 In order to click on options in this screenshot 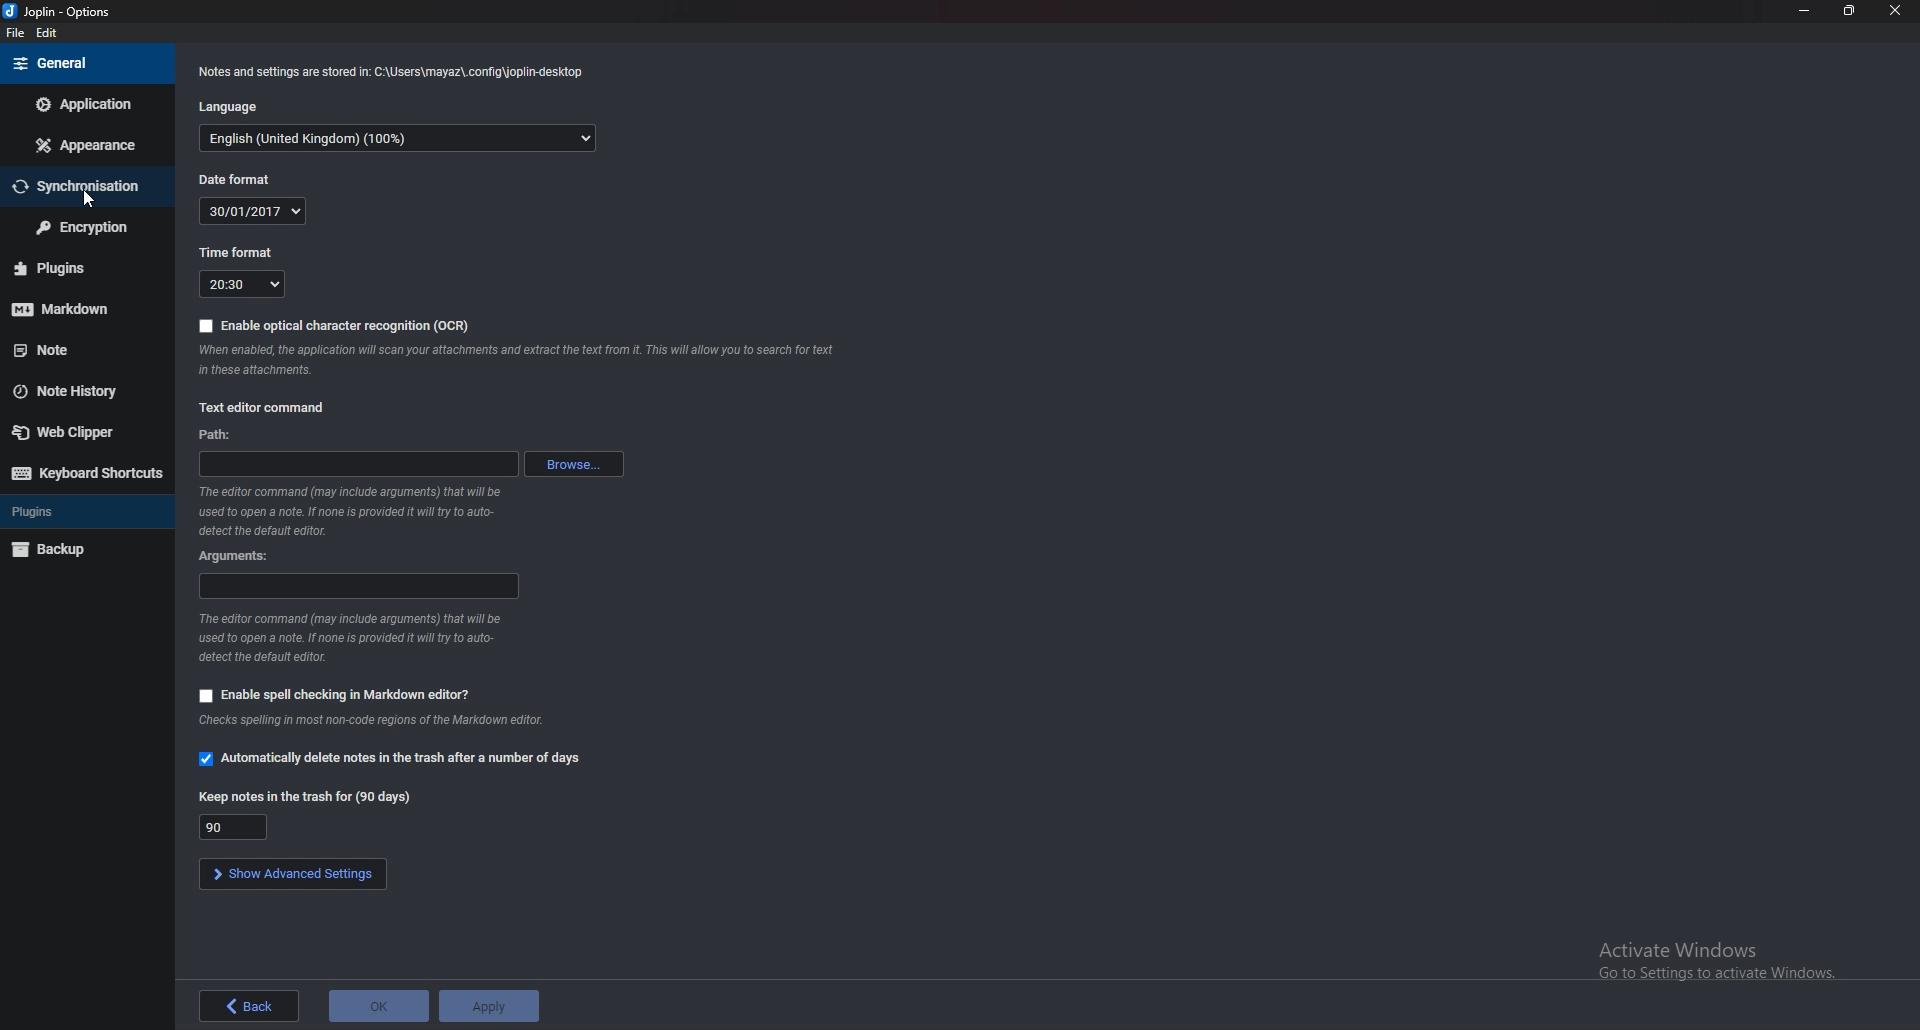, I will do `click(68, 10)`.